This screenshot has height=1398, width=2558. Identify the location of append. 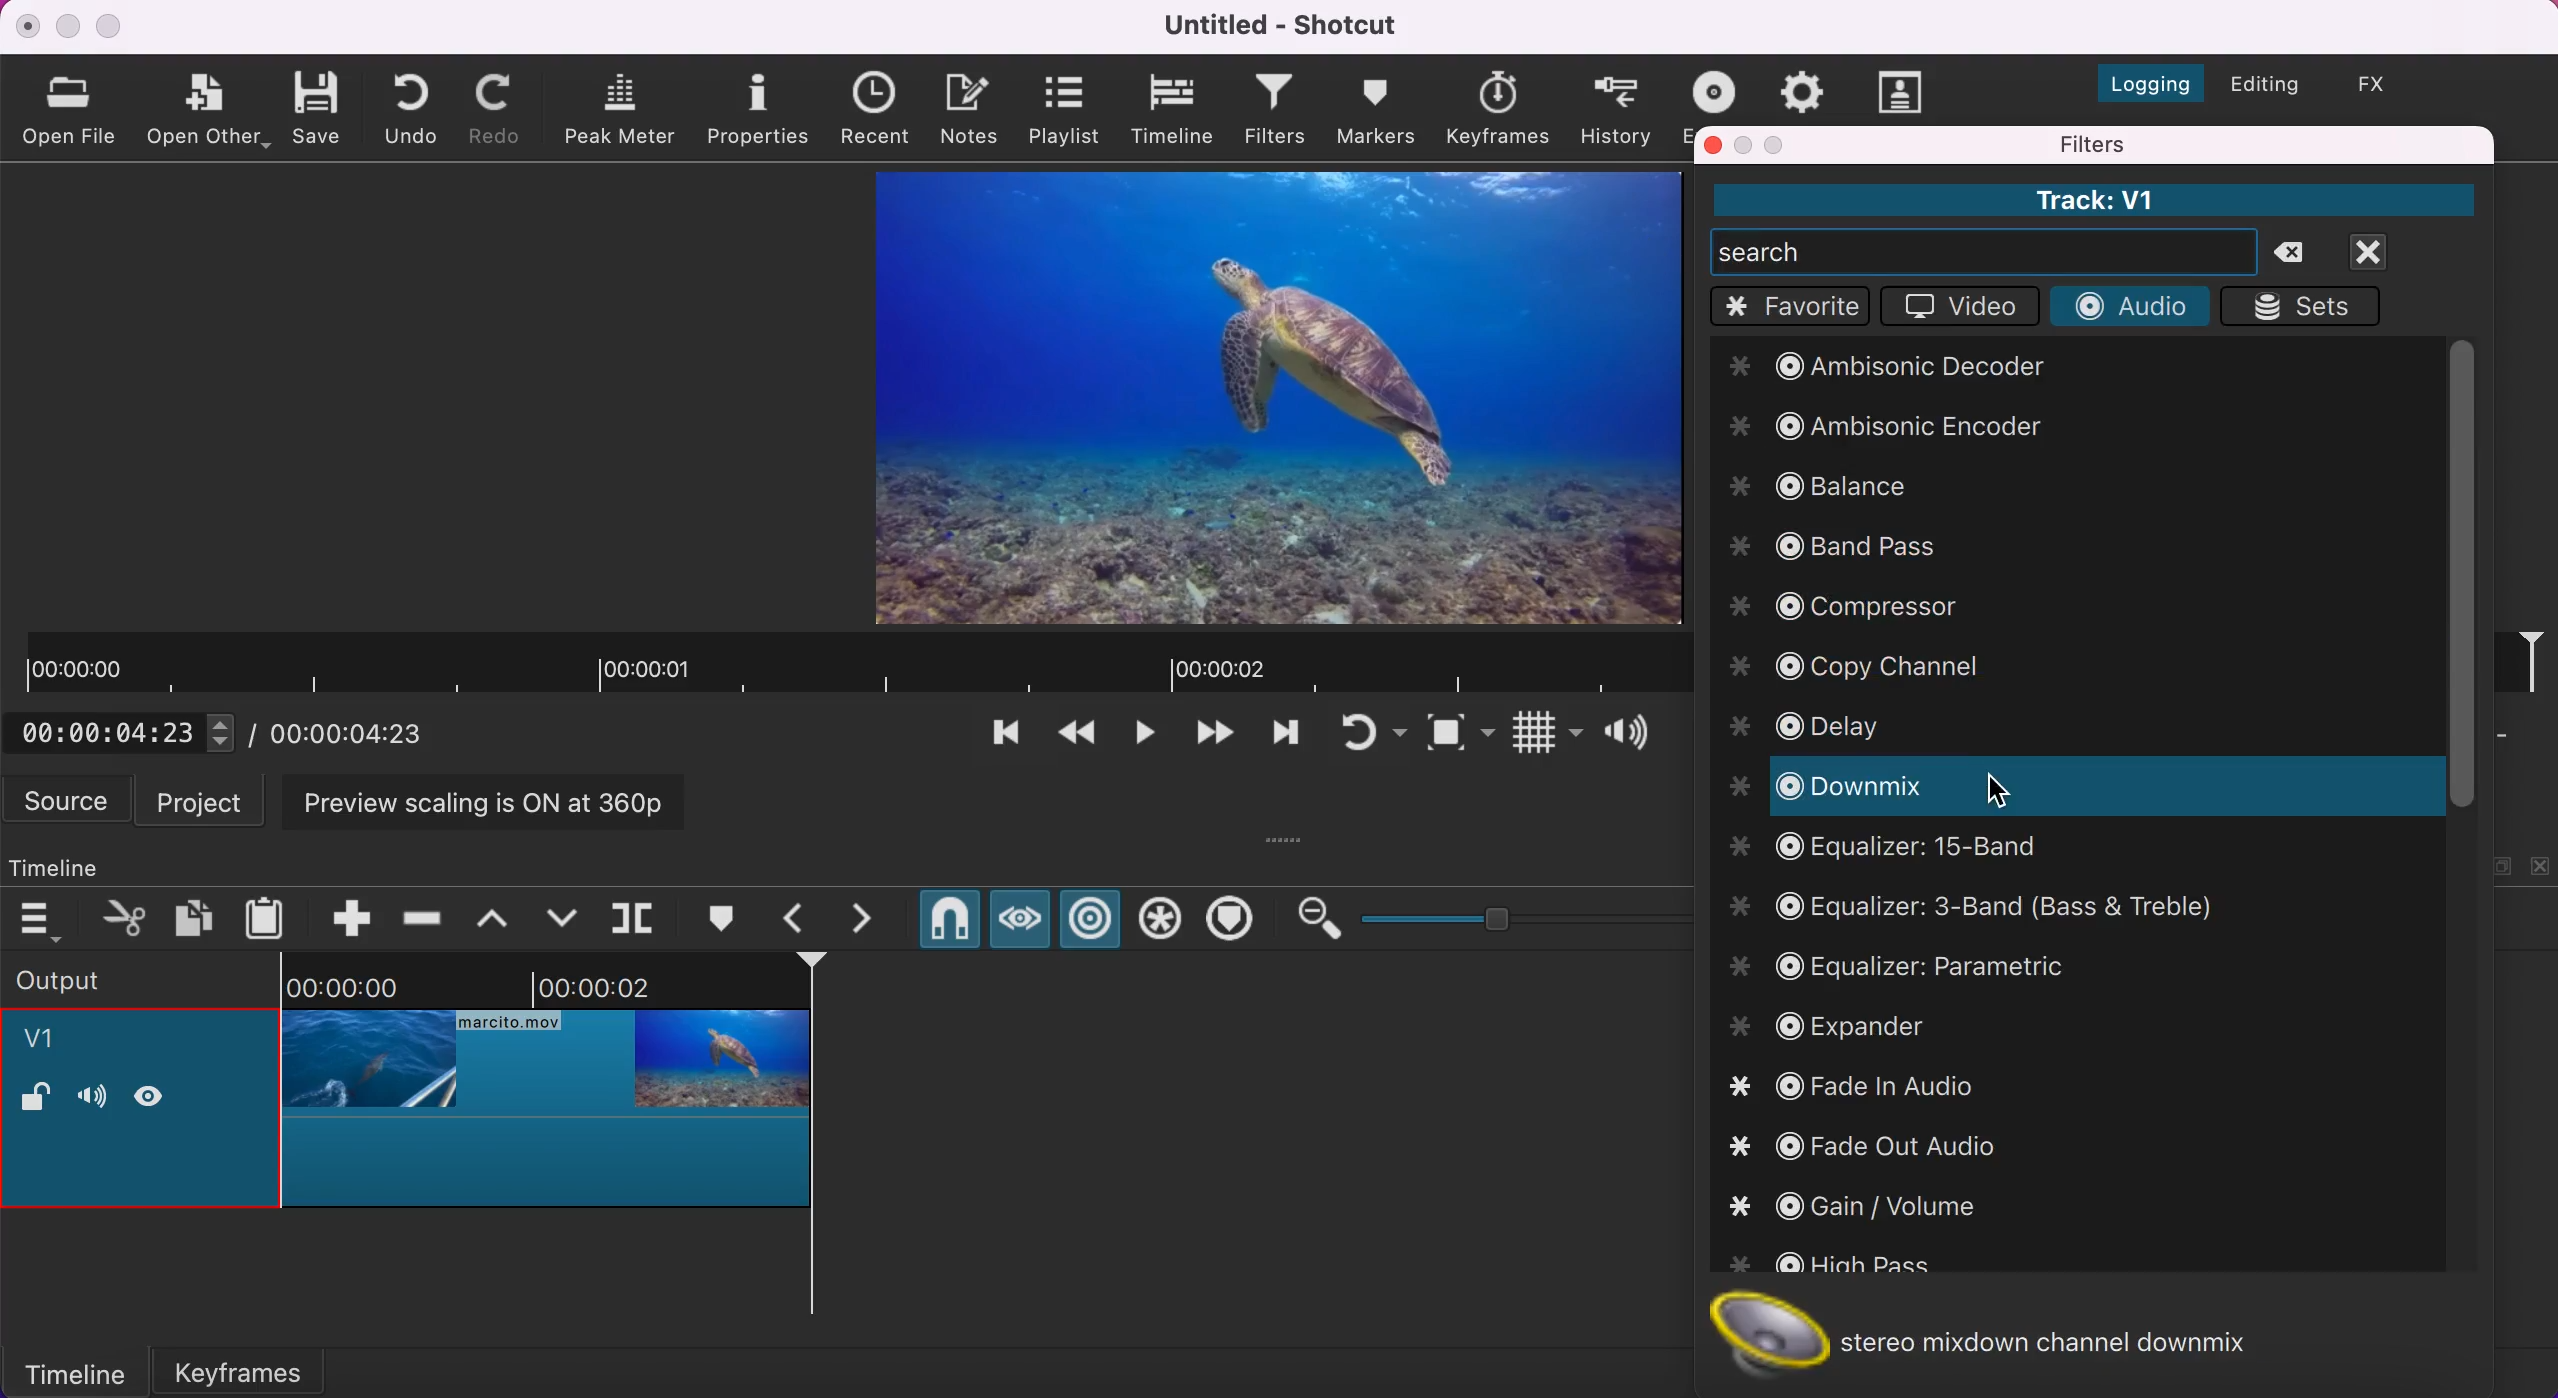
(337, 915).